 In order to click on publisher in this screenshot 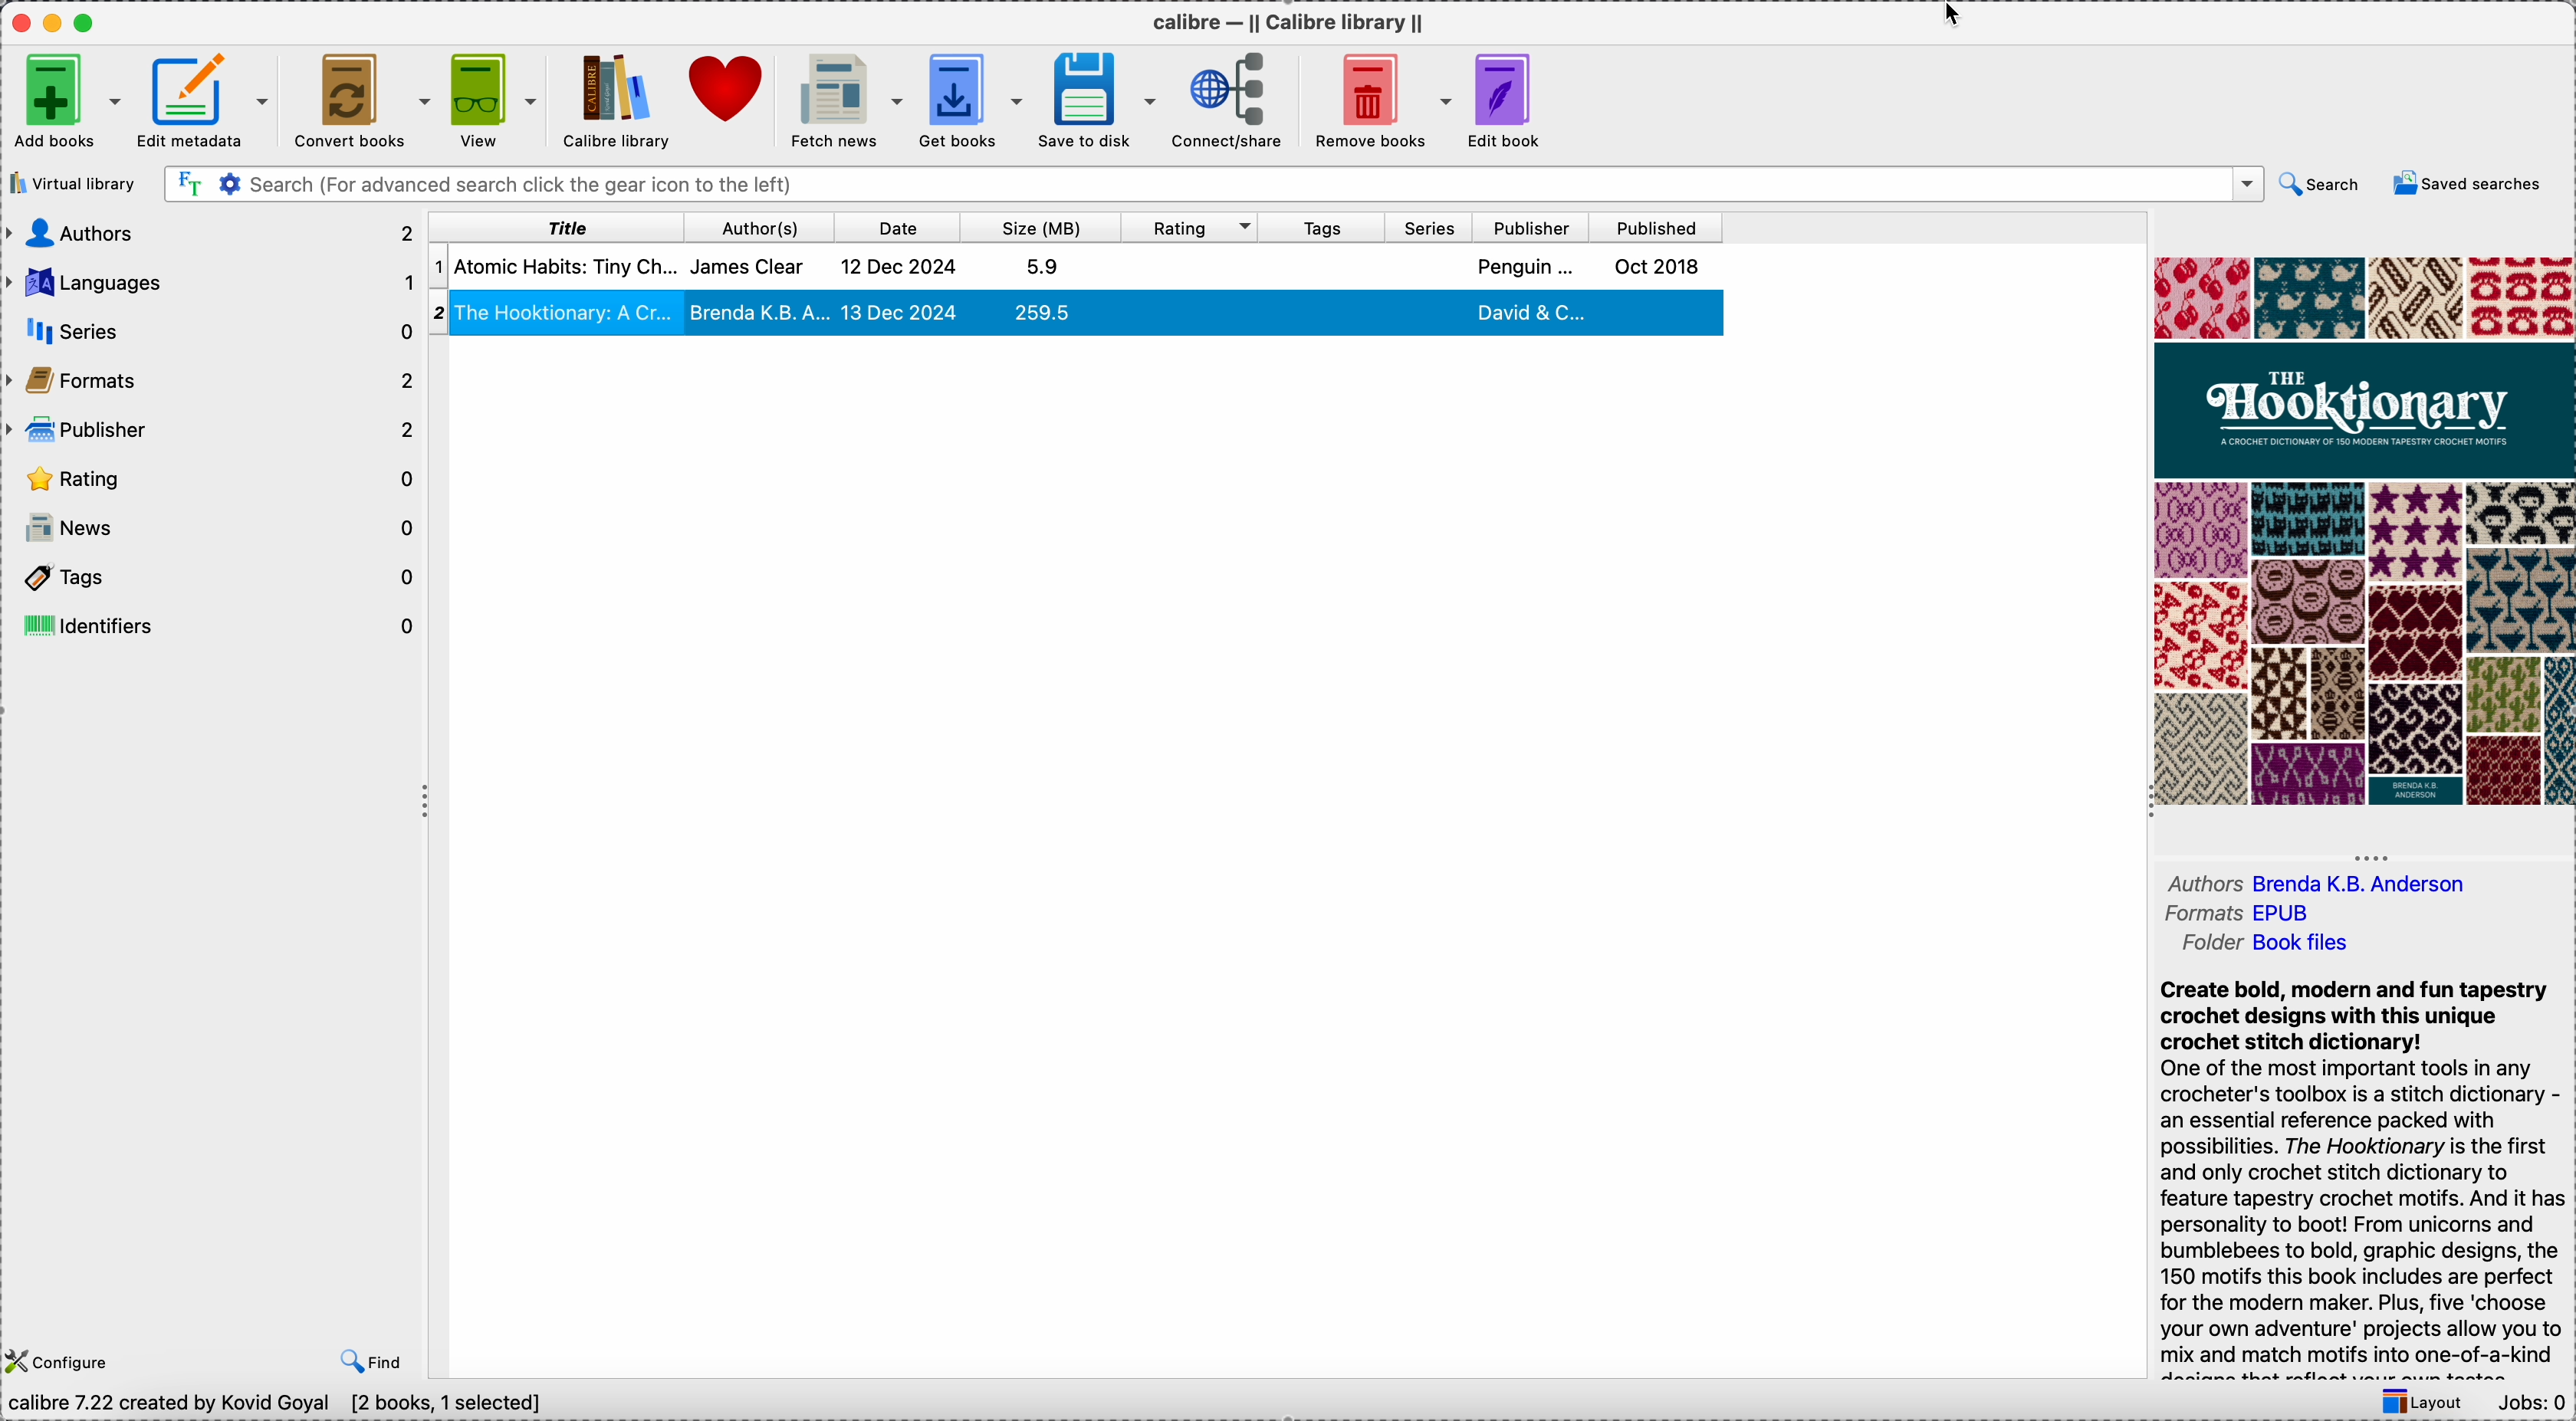, I will do `click(211, 430)`.